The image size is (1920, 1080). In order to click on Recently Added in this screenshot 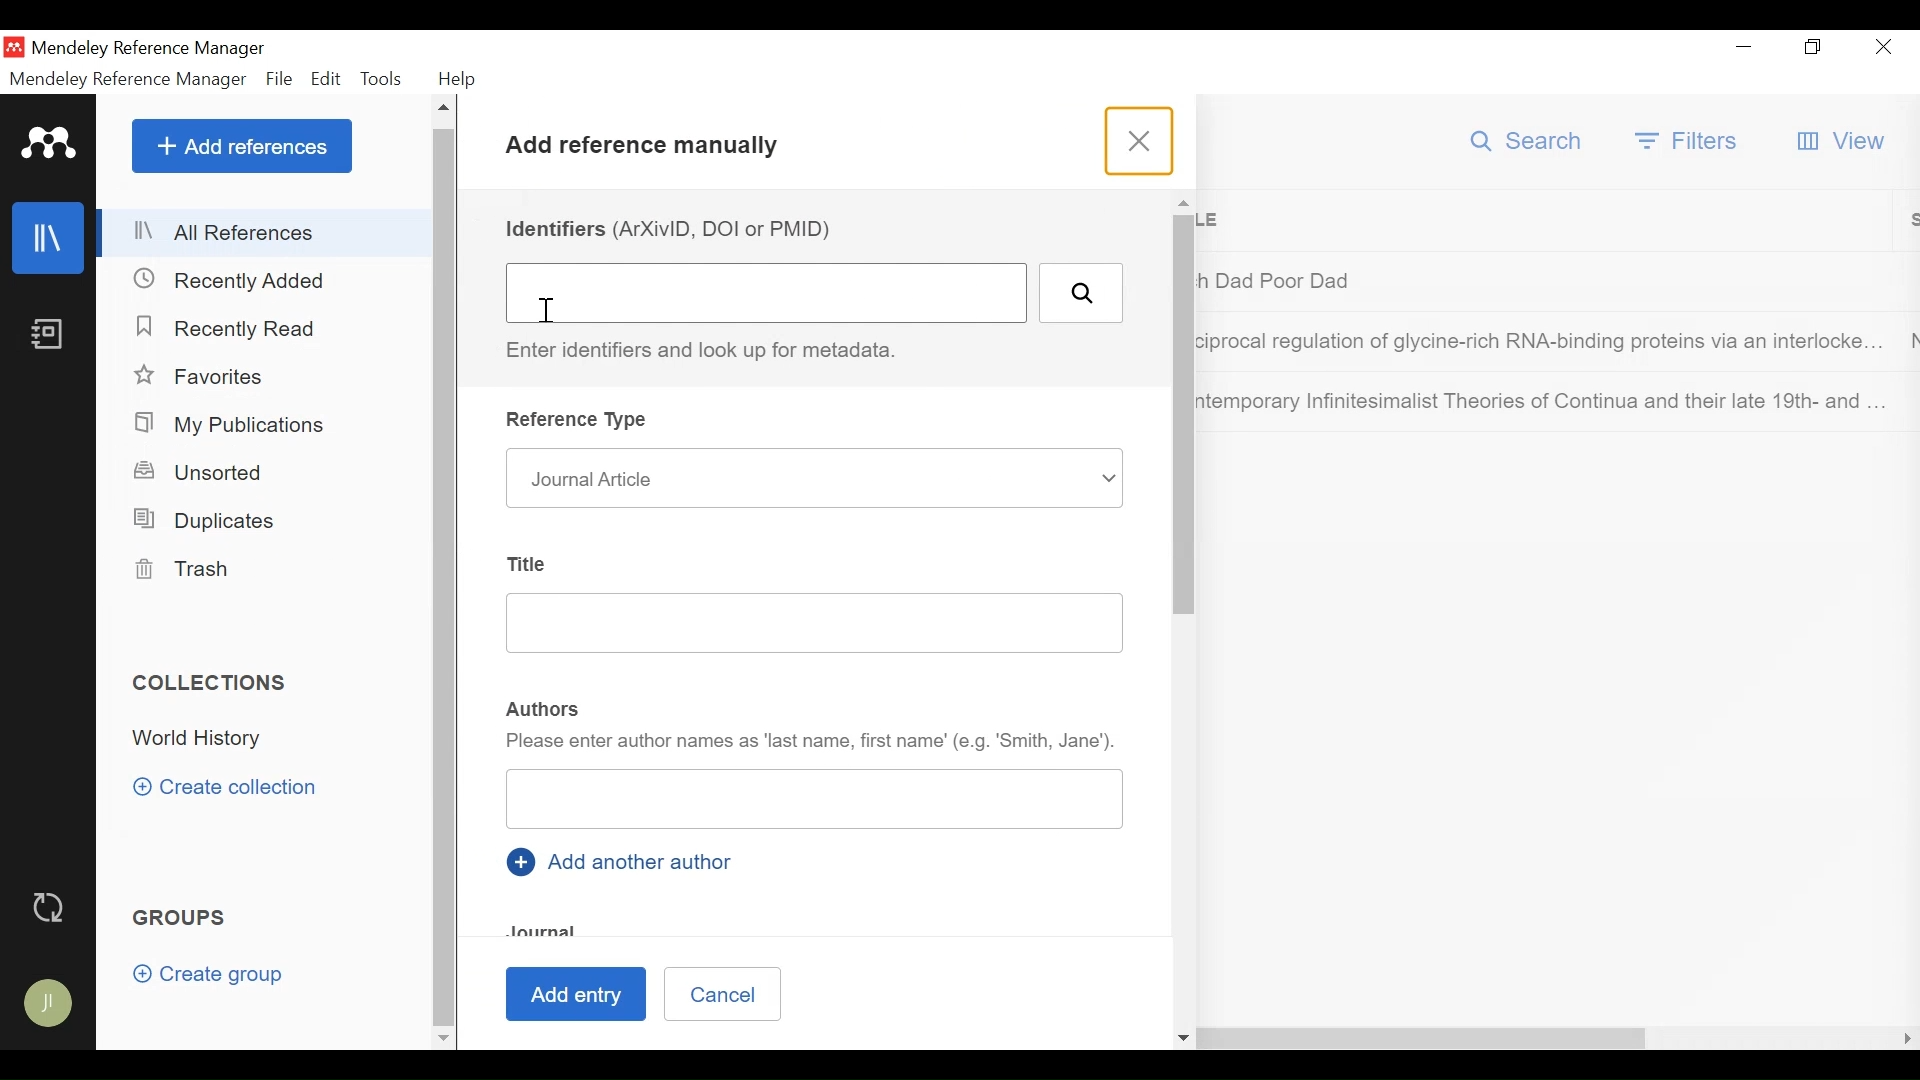, I will do `click(239, 279)`.